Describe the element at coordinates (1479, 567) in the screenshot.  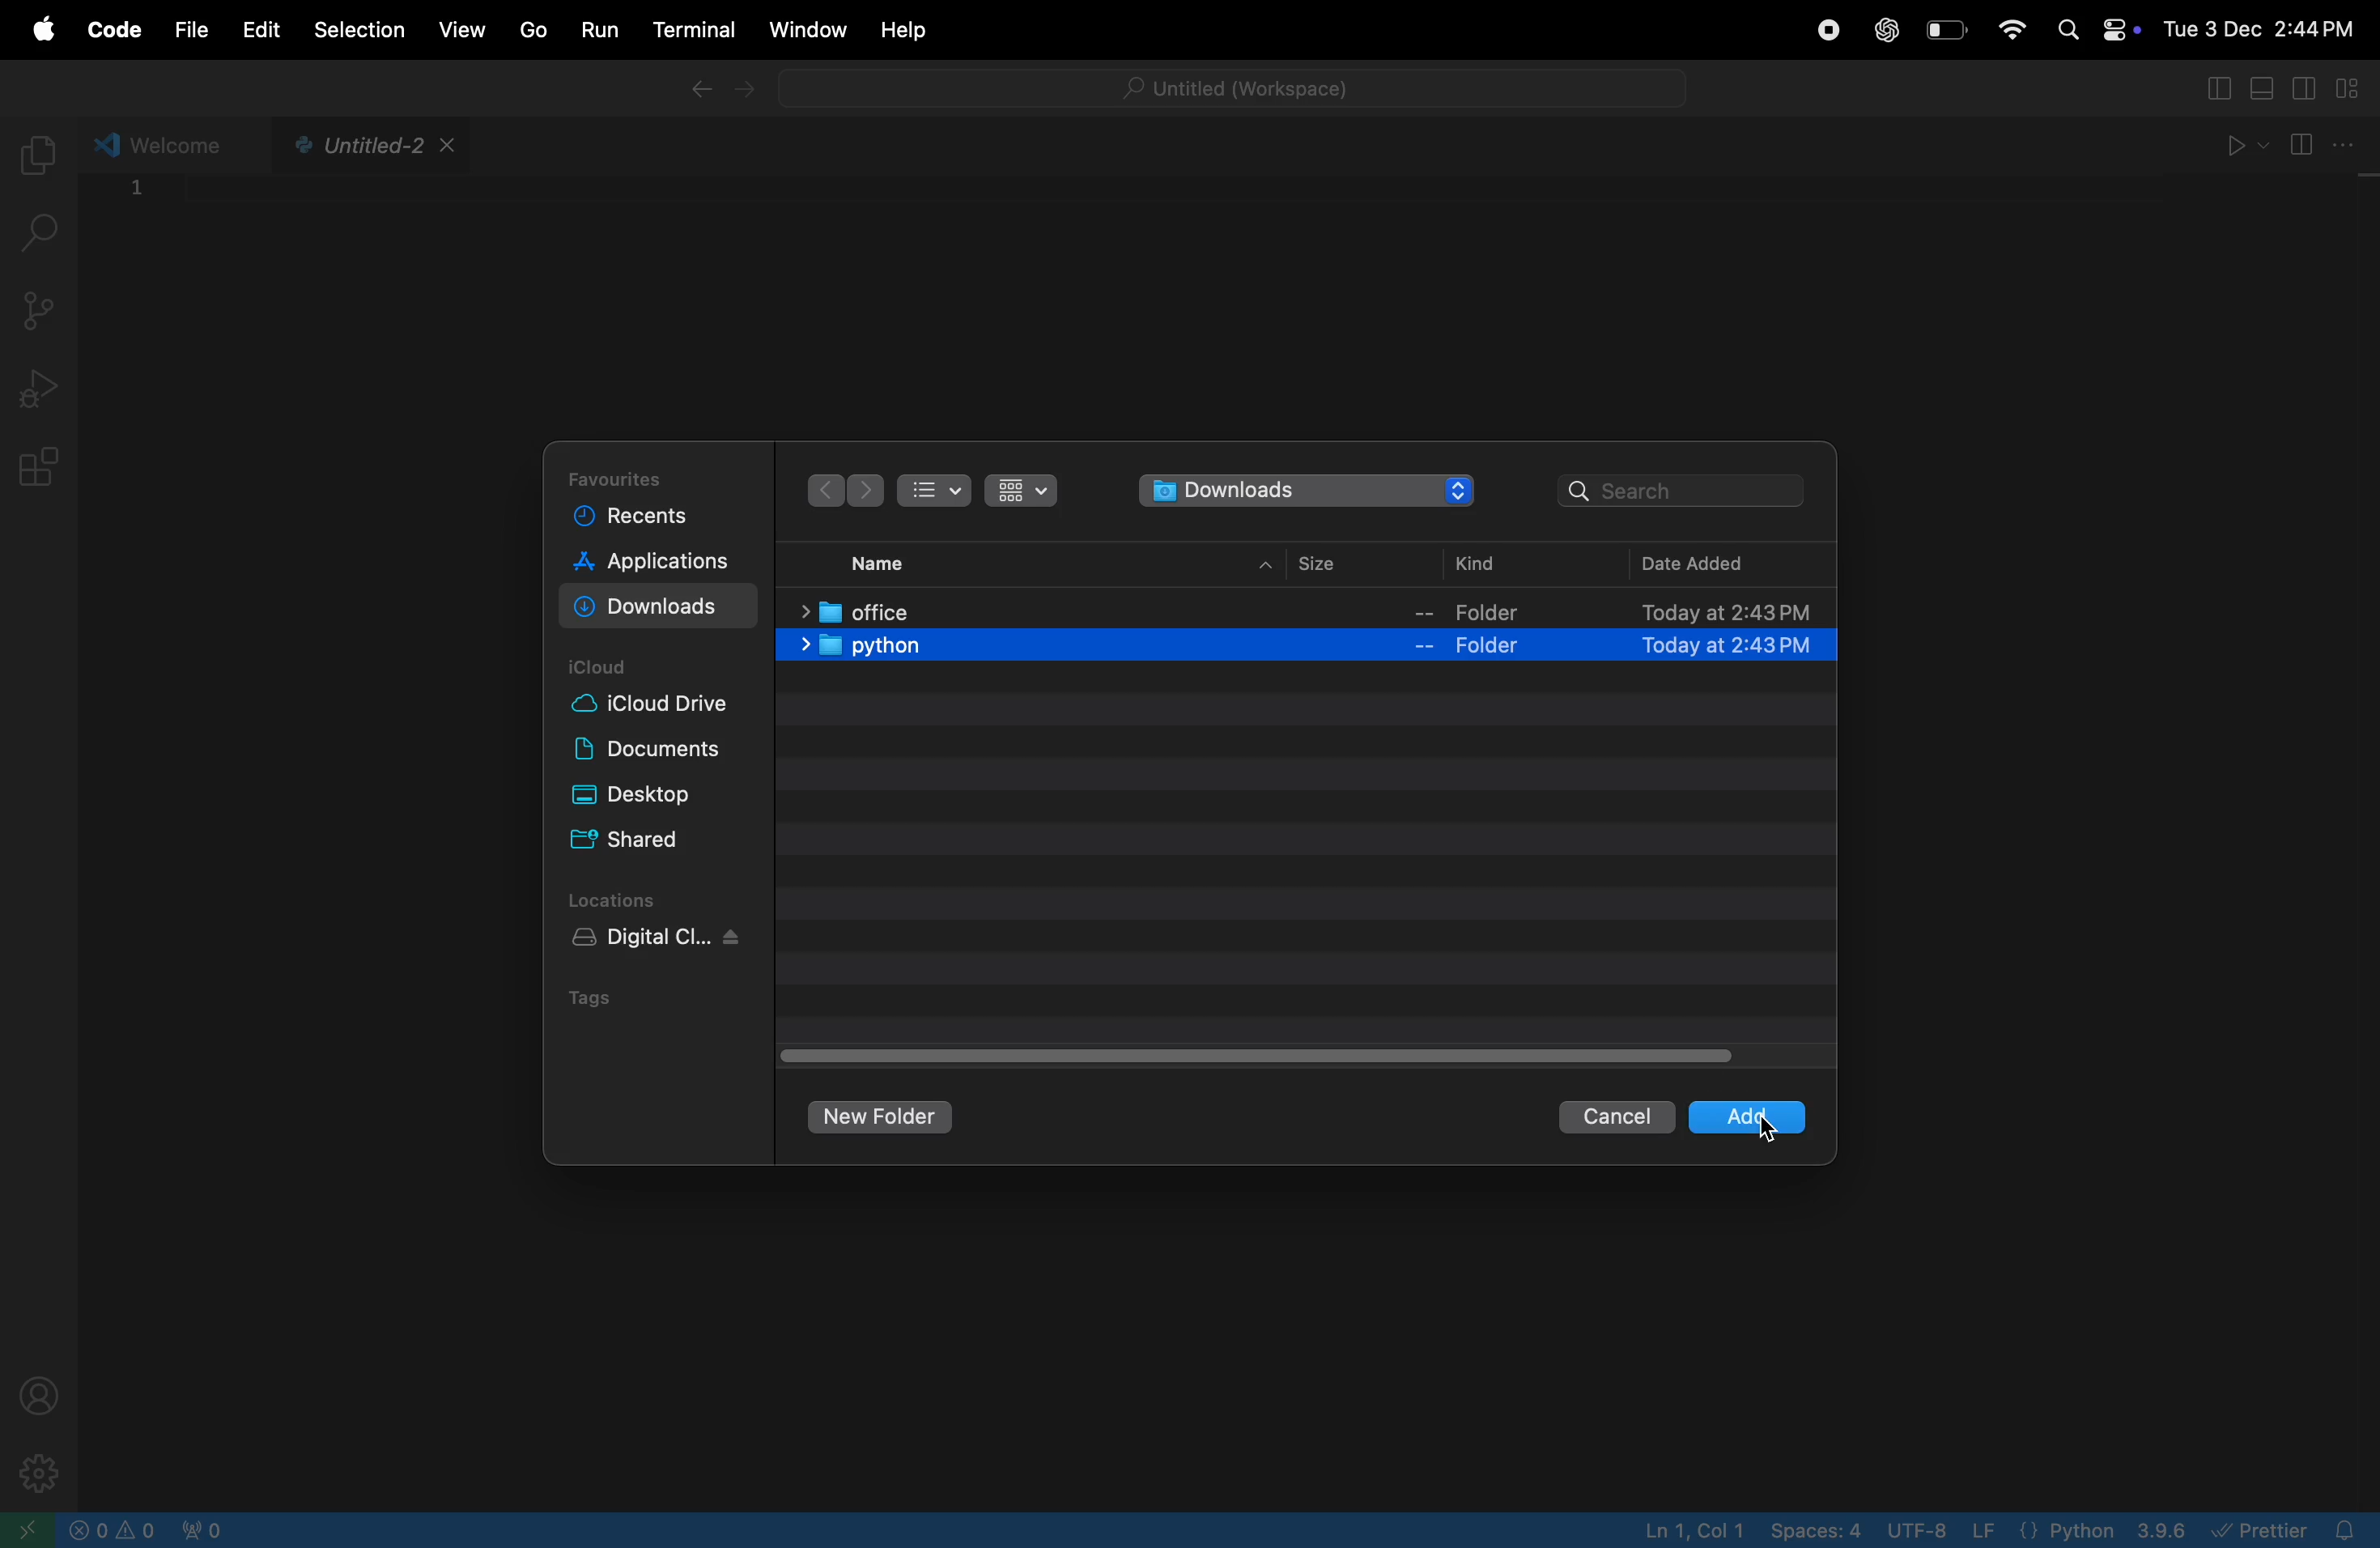
I see `kind` at that location.